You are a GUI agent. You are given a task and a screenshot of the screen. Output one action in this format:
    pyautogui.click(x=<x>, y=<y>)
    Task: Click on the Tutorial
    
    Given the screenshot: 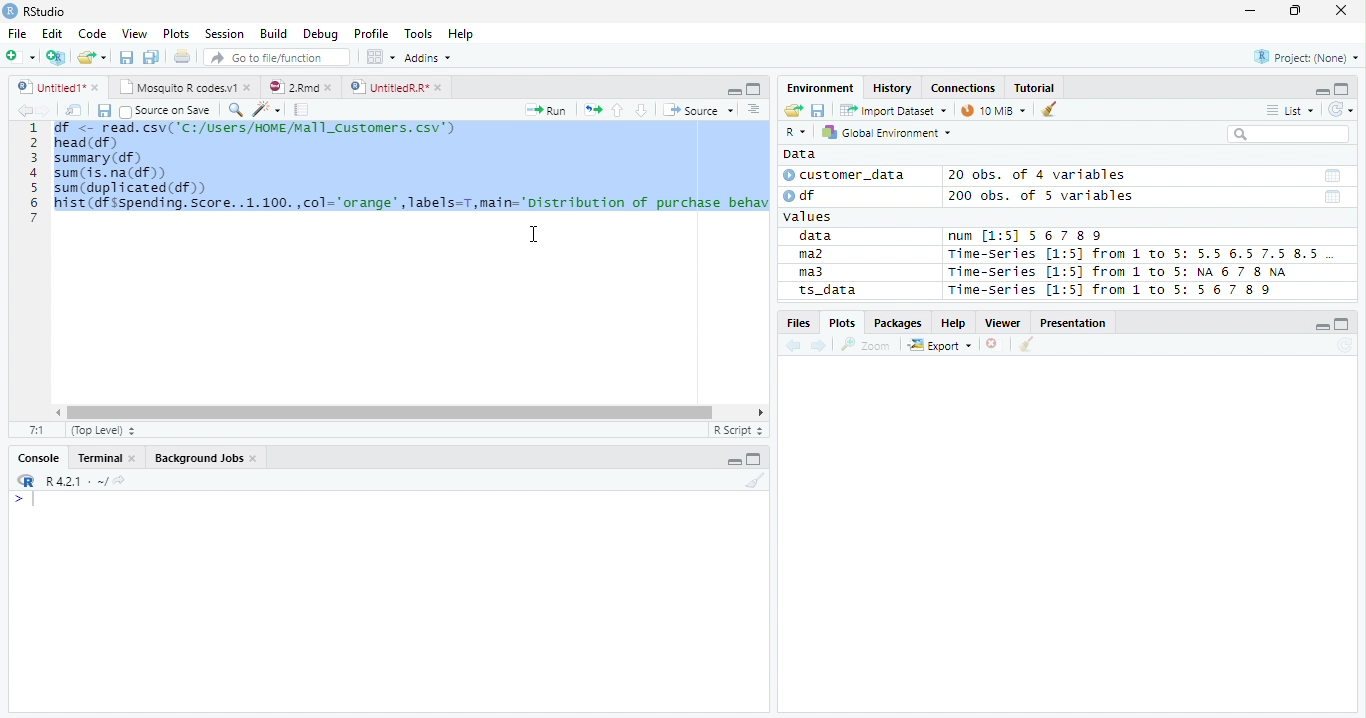 What is the action you would take?
    pyautogui.click(x=1035, y=87)
    